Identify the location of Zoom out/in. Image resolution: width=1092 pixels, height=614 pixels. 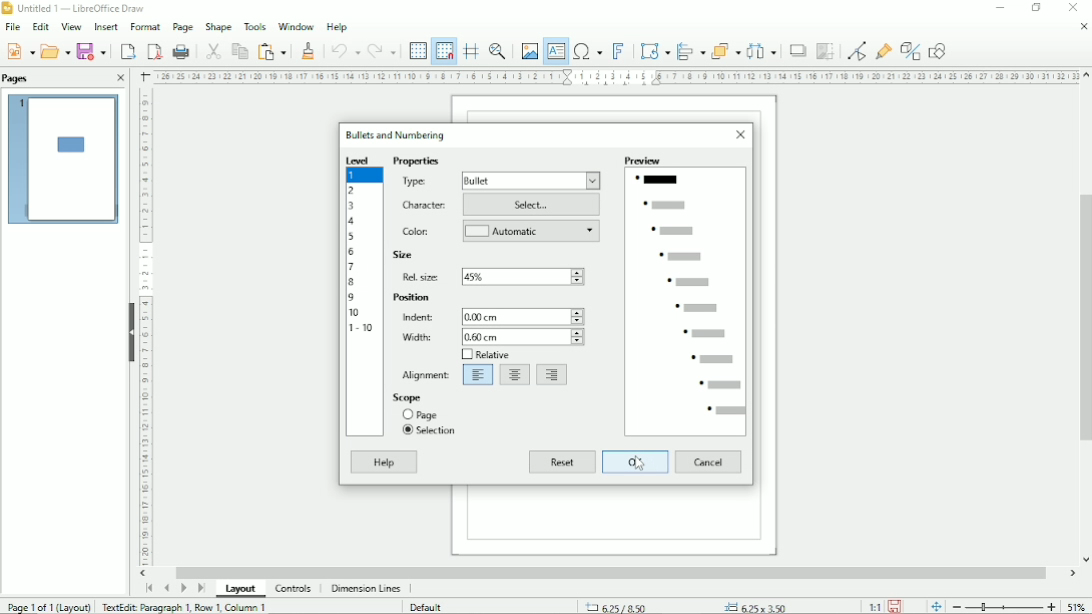
(1005, 607).